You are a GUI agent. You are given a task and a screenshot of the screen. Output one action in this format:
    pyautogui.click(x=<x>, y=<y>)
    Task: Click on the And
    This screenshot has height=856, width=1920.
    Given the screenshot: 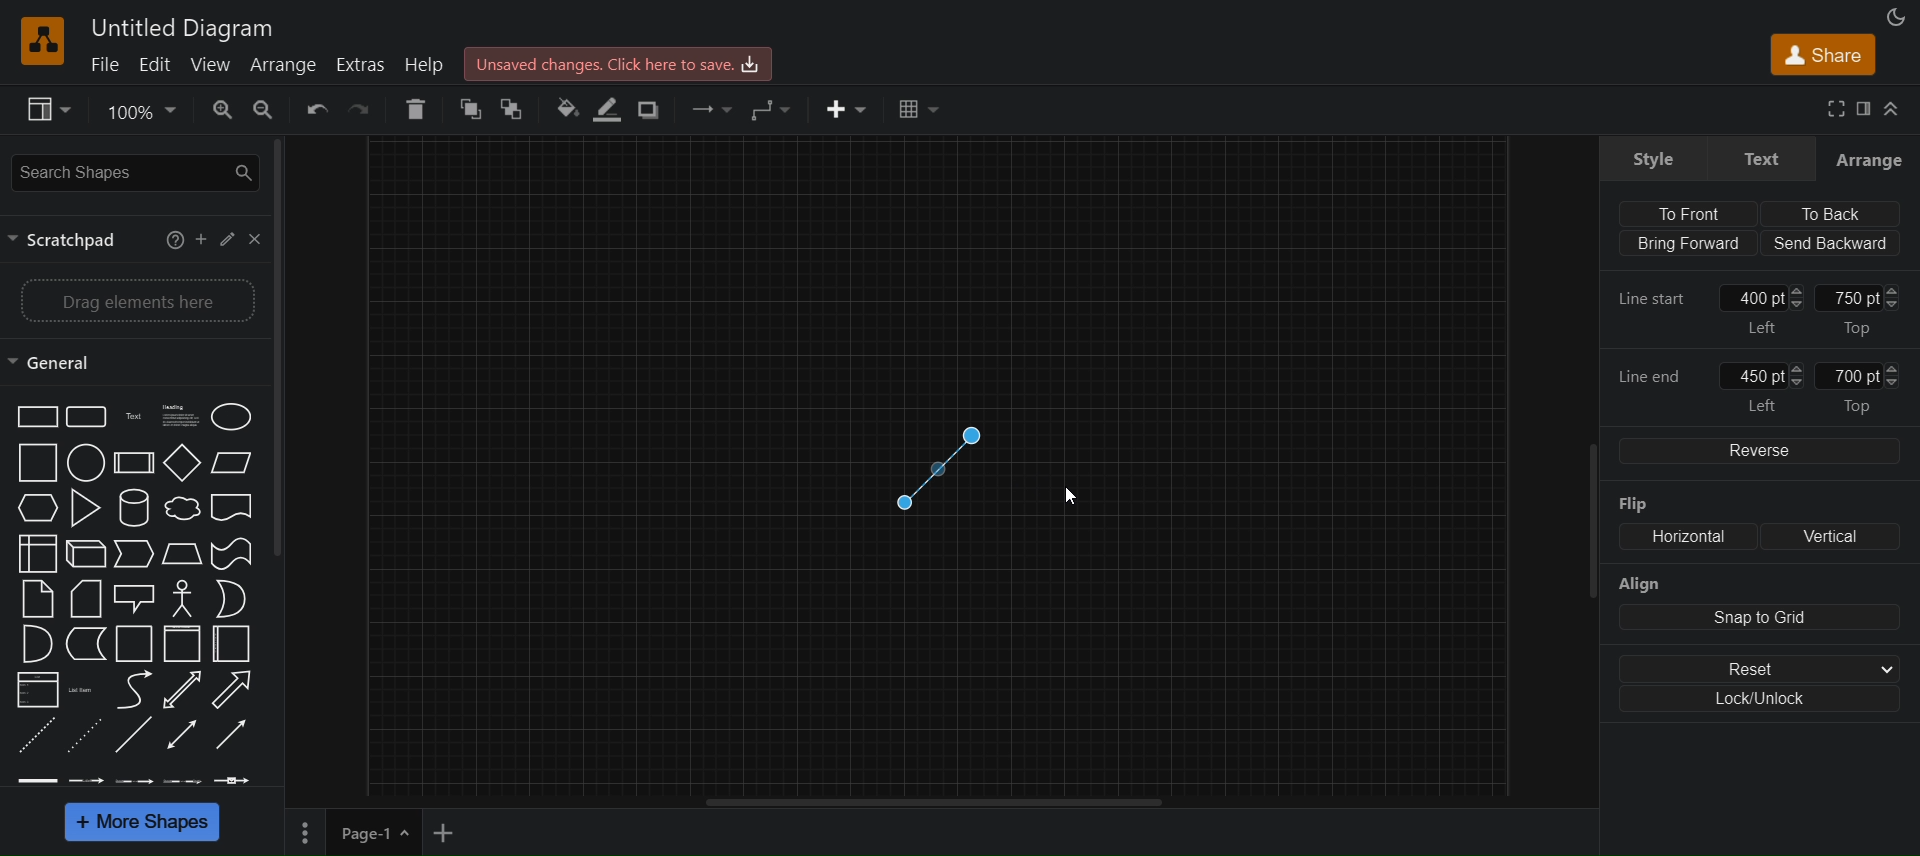 What is the action you would take?
    pyautogui.click(x=35, y=643)
    